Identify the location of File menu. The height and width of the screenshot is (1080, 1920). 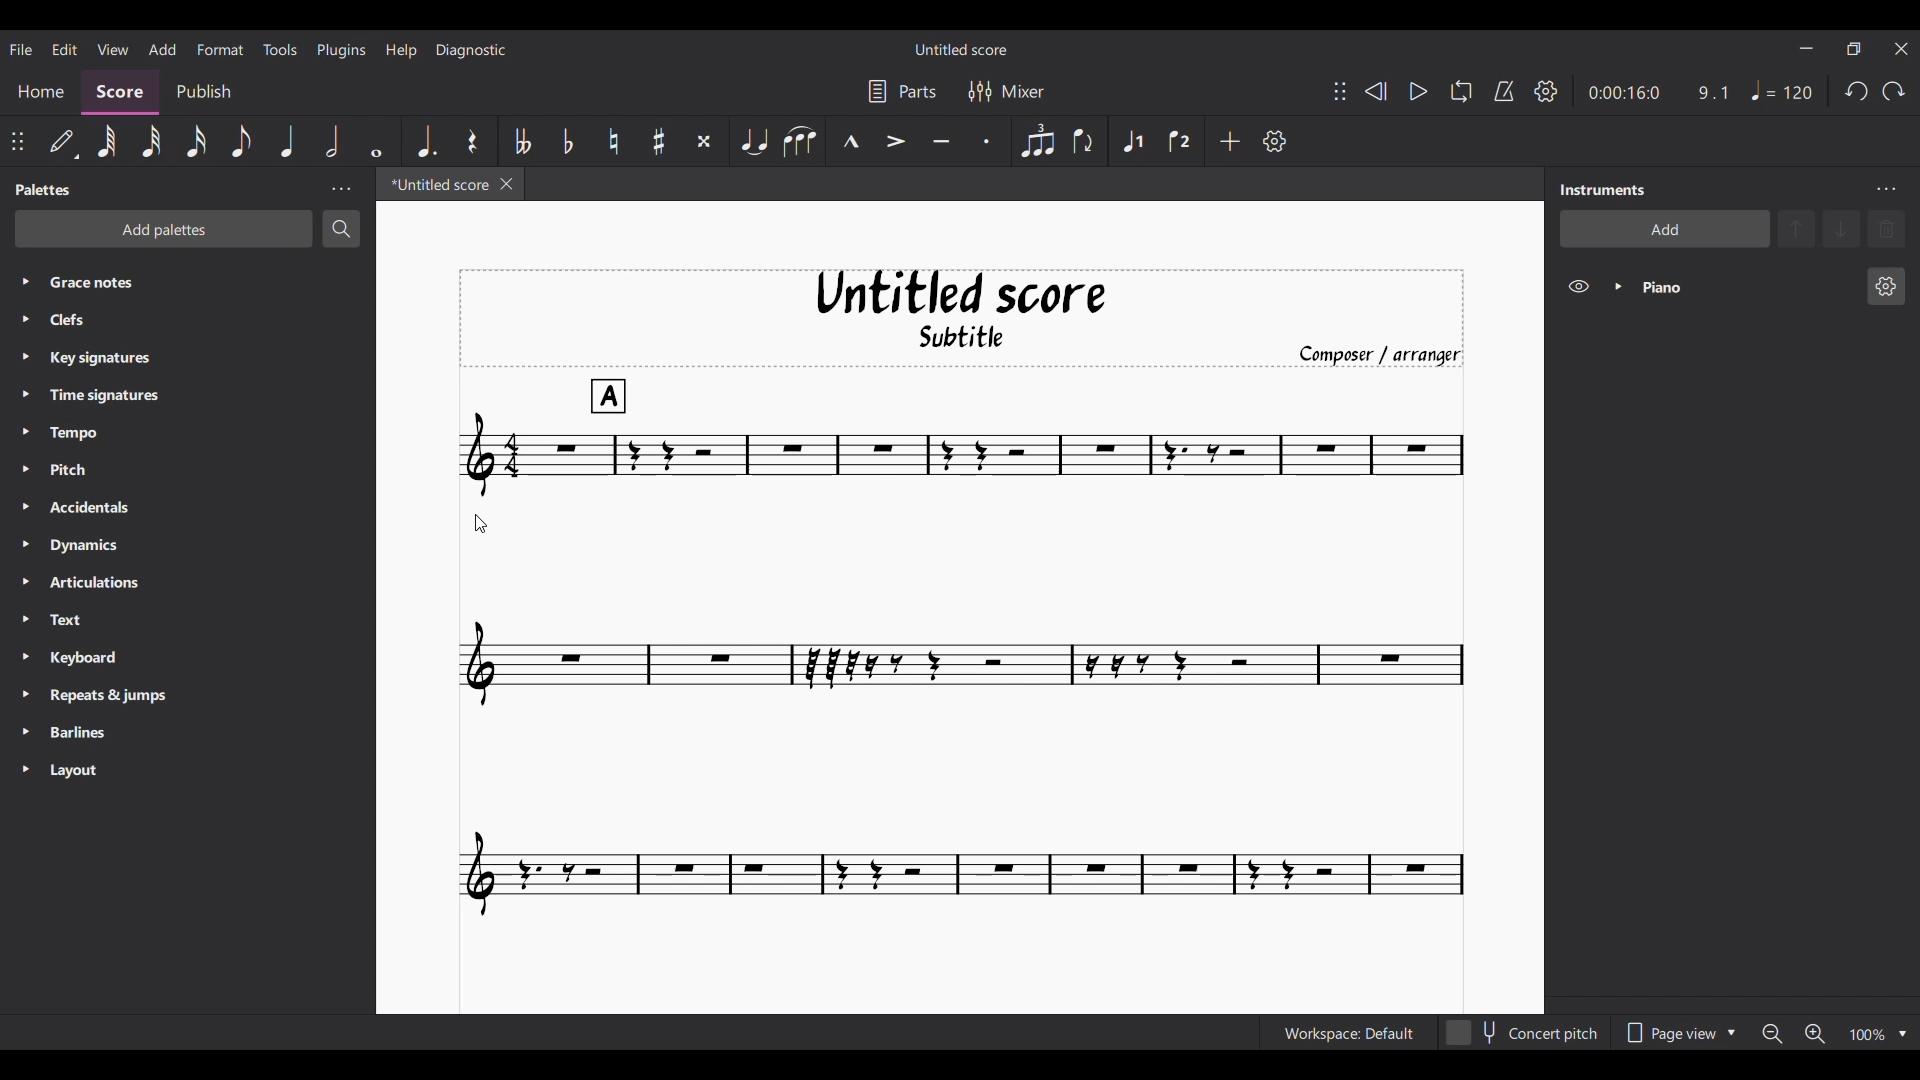
(20, 49).